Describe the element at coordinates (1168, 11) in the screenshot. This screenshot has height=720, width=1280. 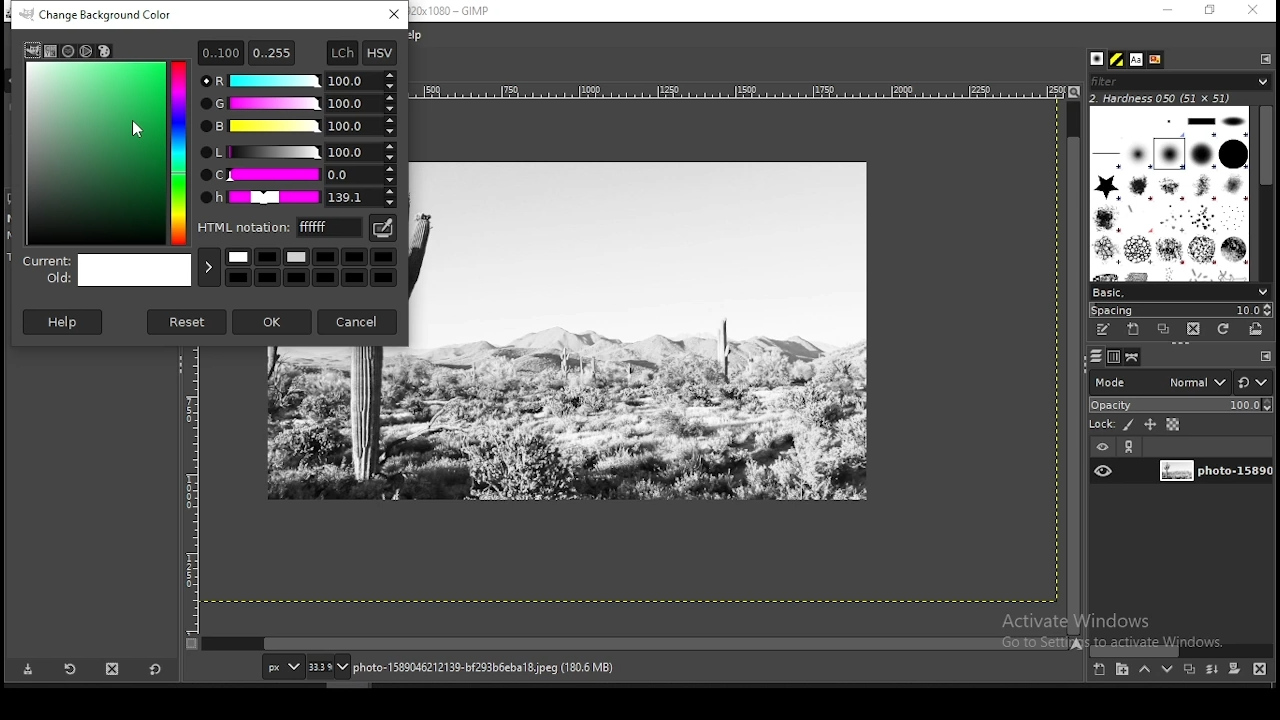
I see `minimize` at that location.